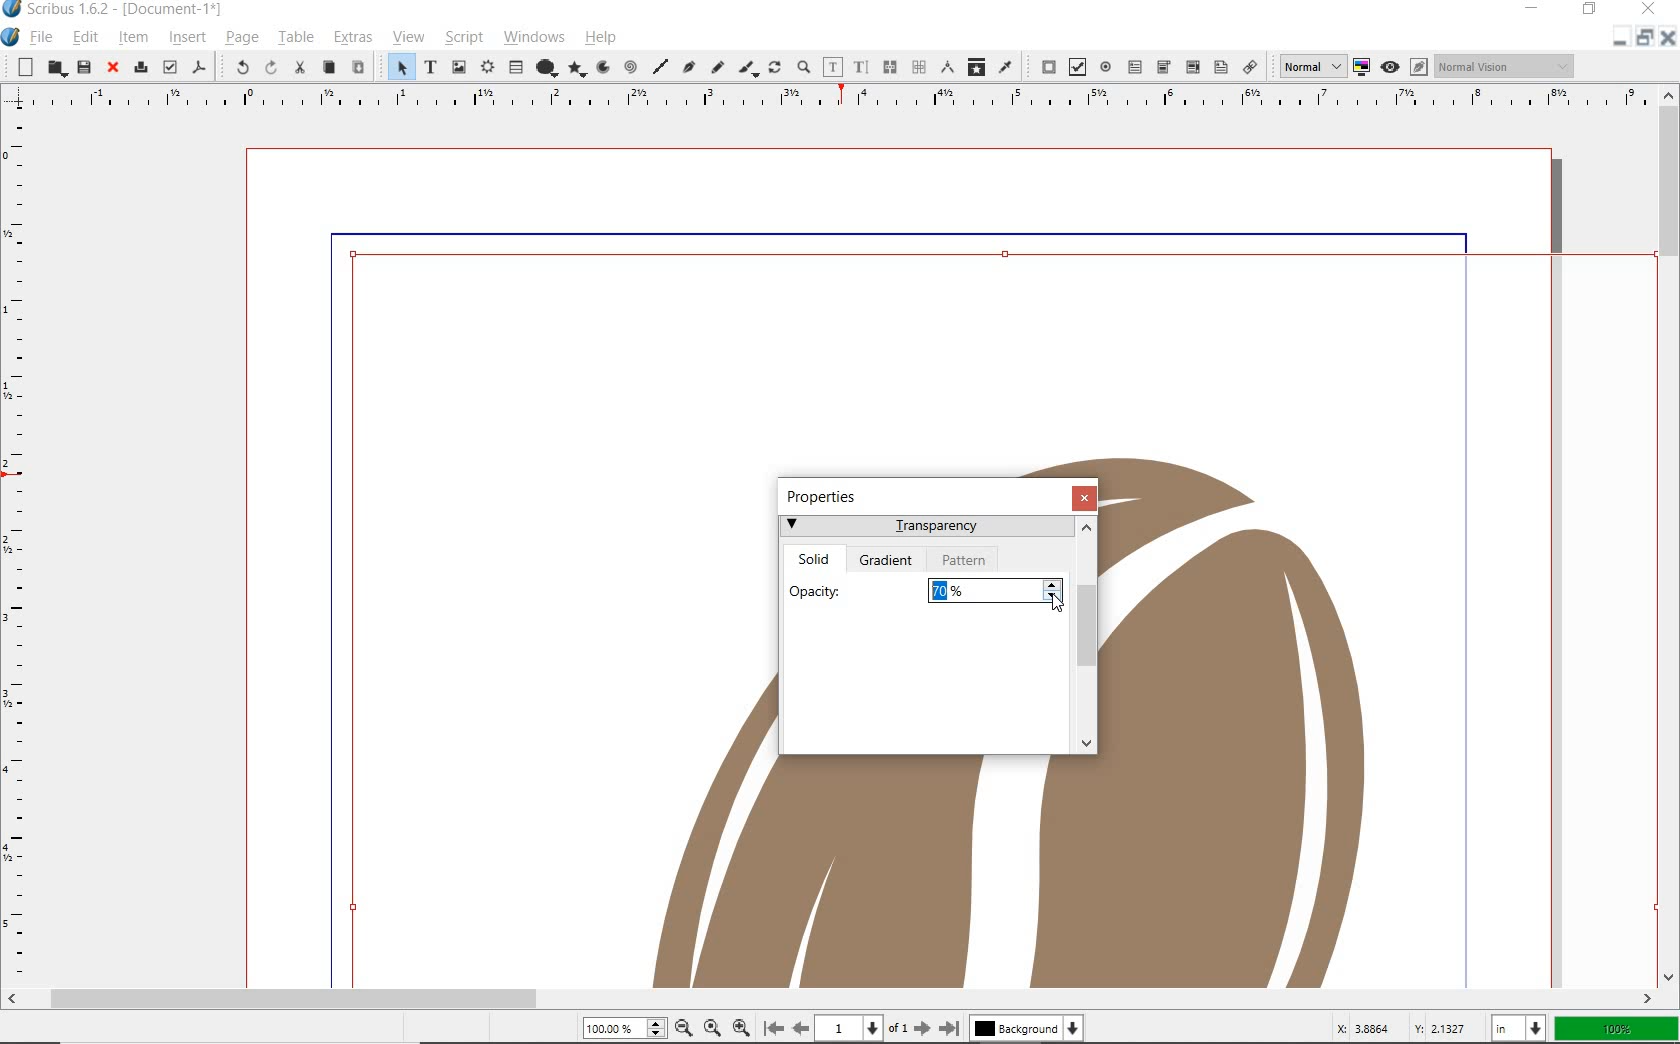 This screenshot has width=1680, height=1044. I want to click on scrollbar, so click(1670, 536).